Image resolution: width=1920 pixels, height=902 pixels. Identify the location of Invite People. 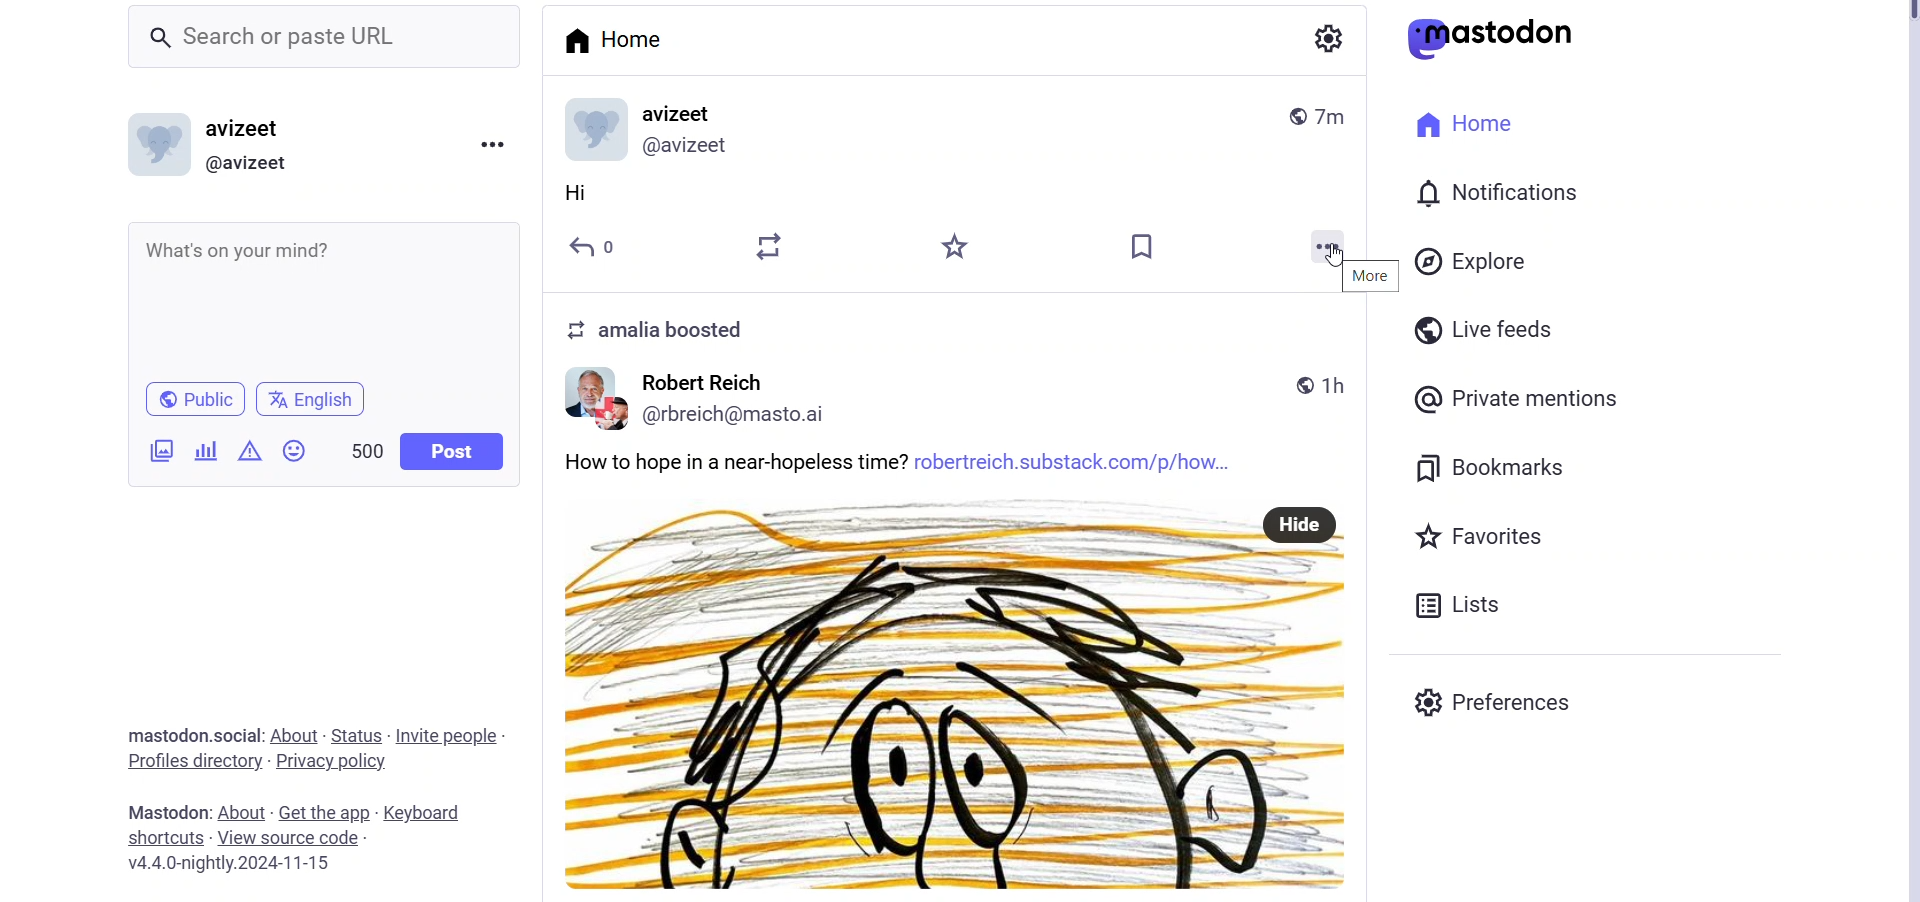
(450, 735).